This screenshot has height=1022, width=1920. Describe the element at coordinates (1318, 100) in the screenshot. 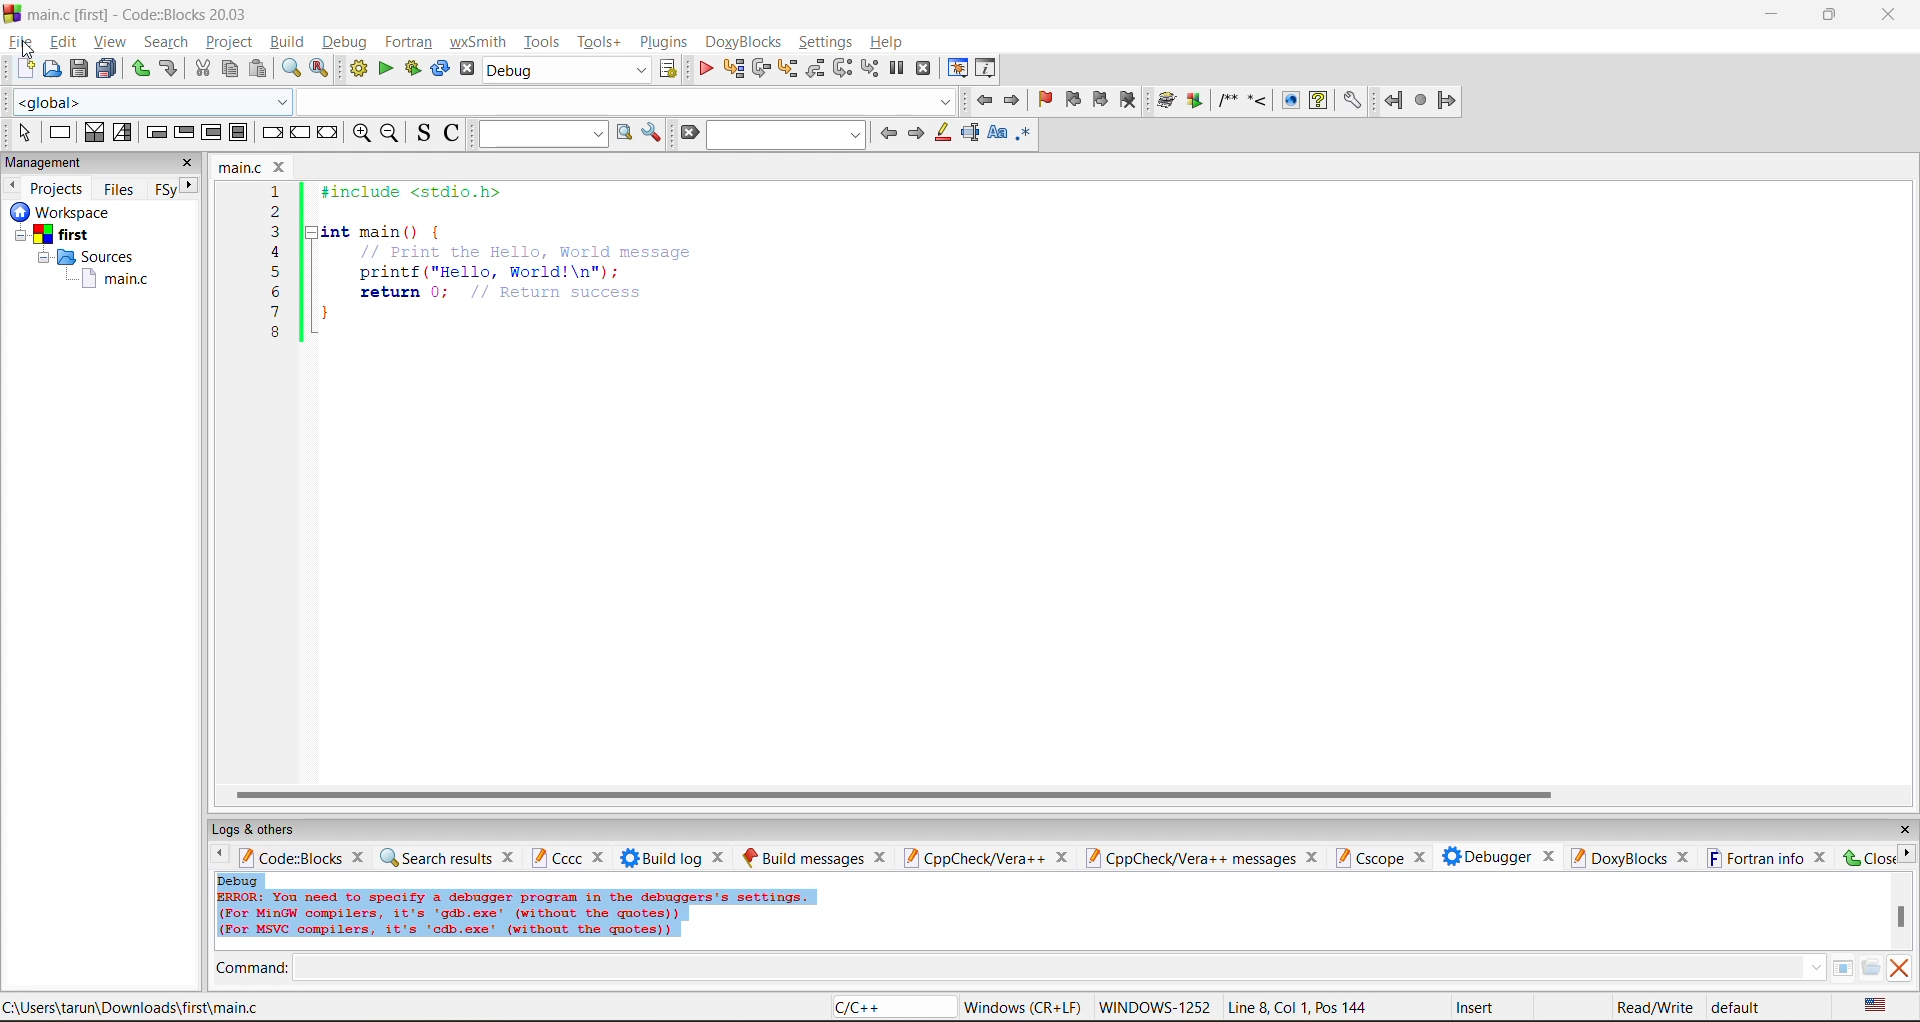

I see `help` at that location.